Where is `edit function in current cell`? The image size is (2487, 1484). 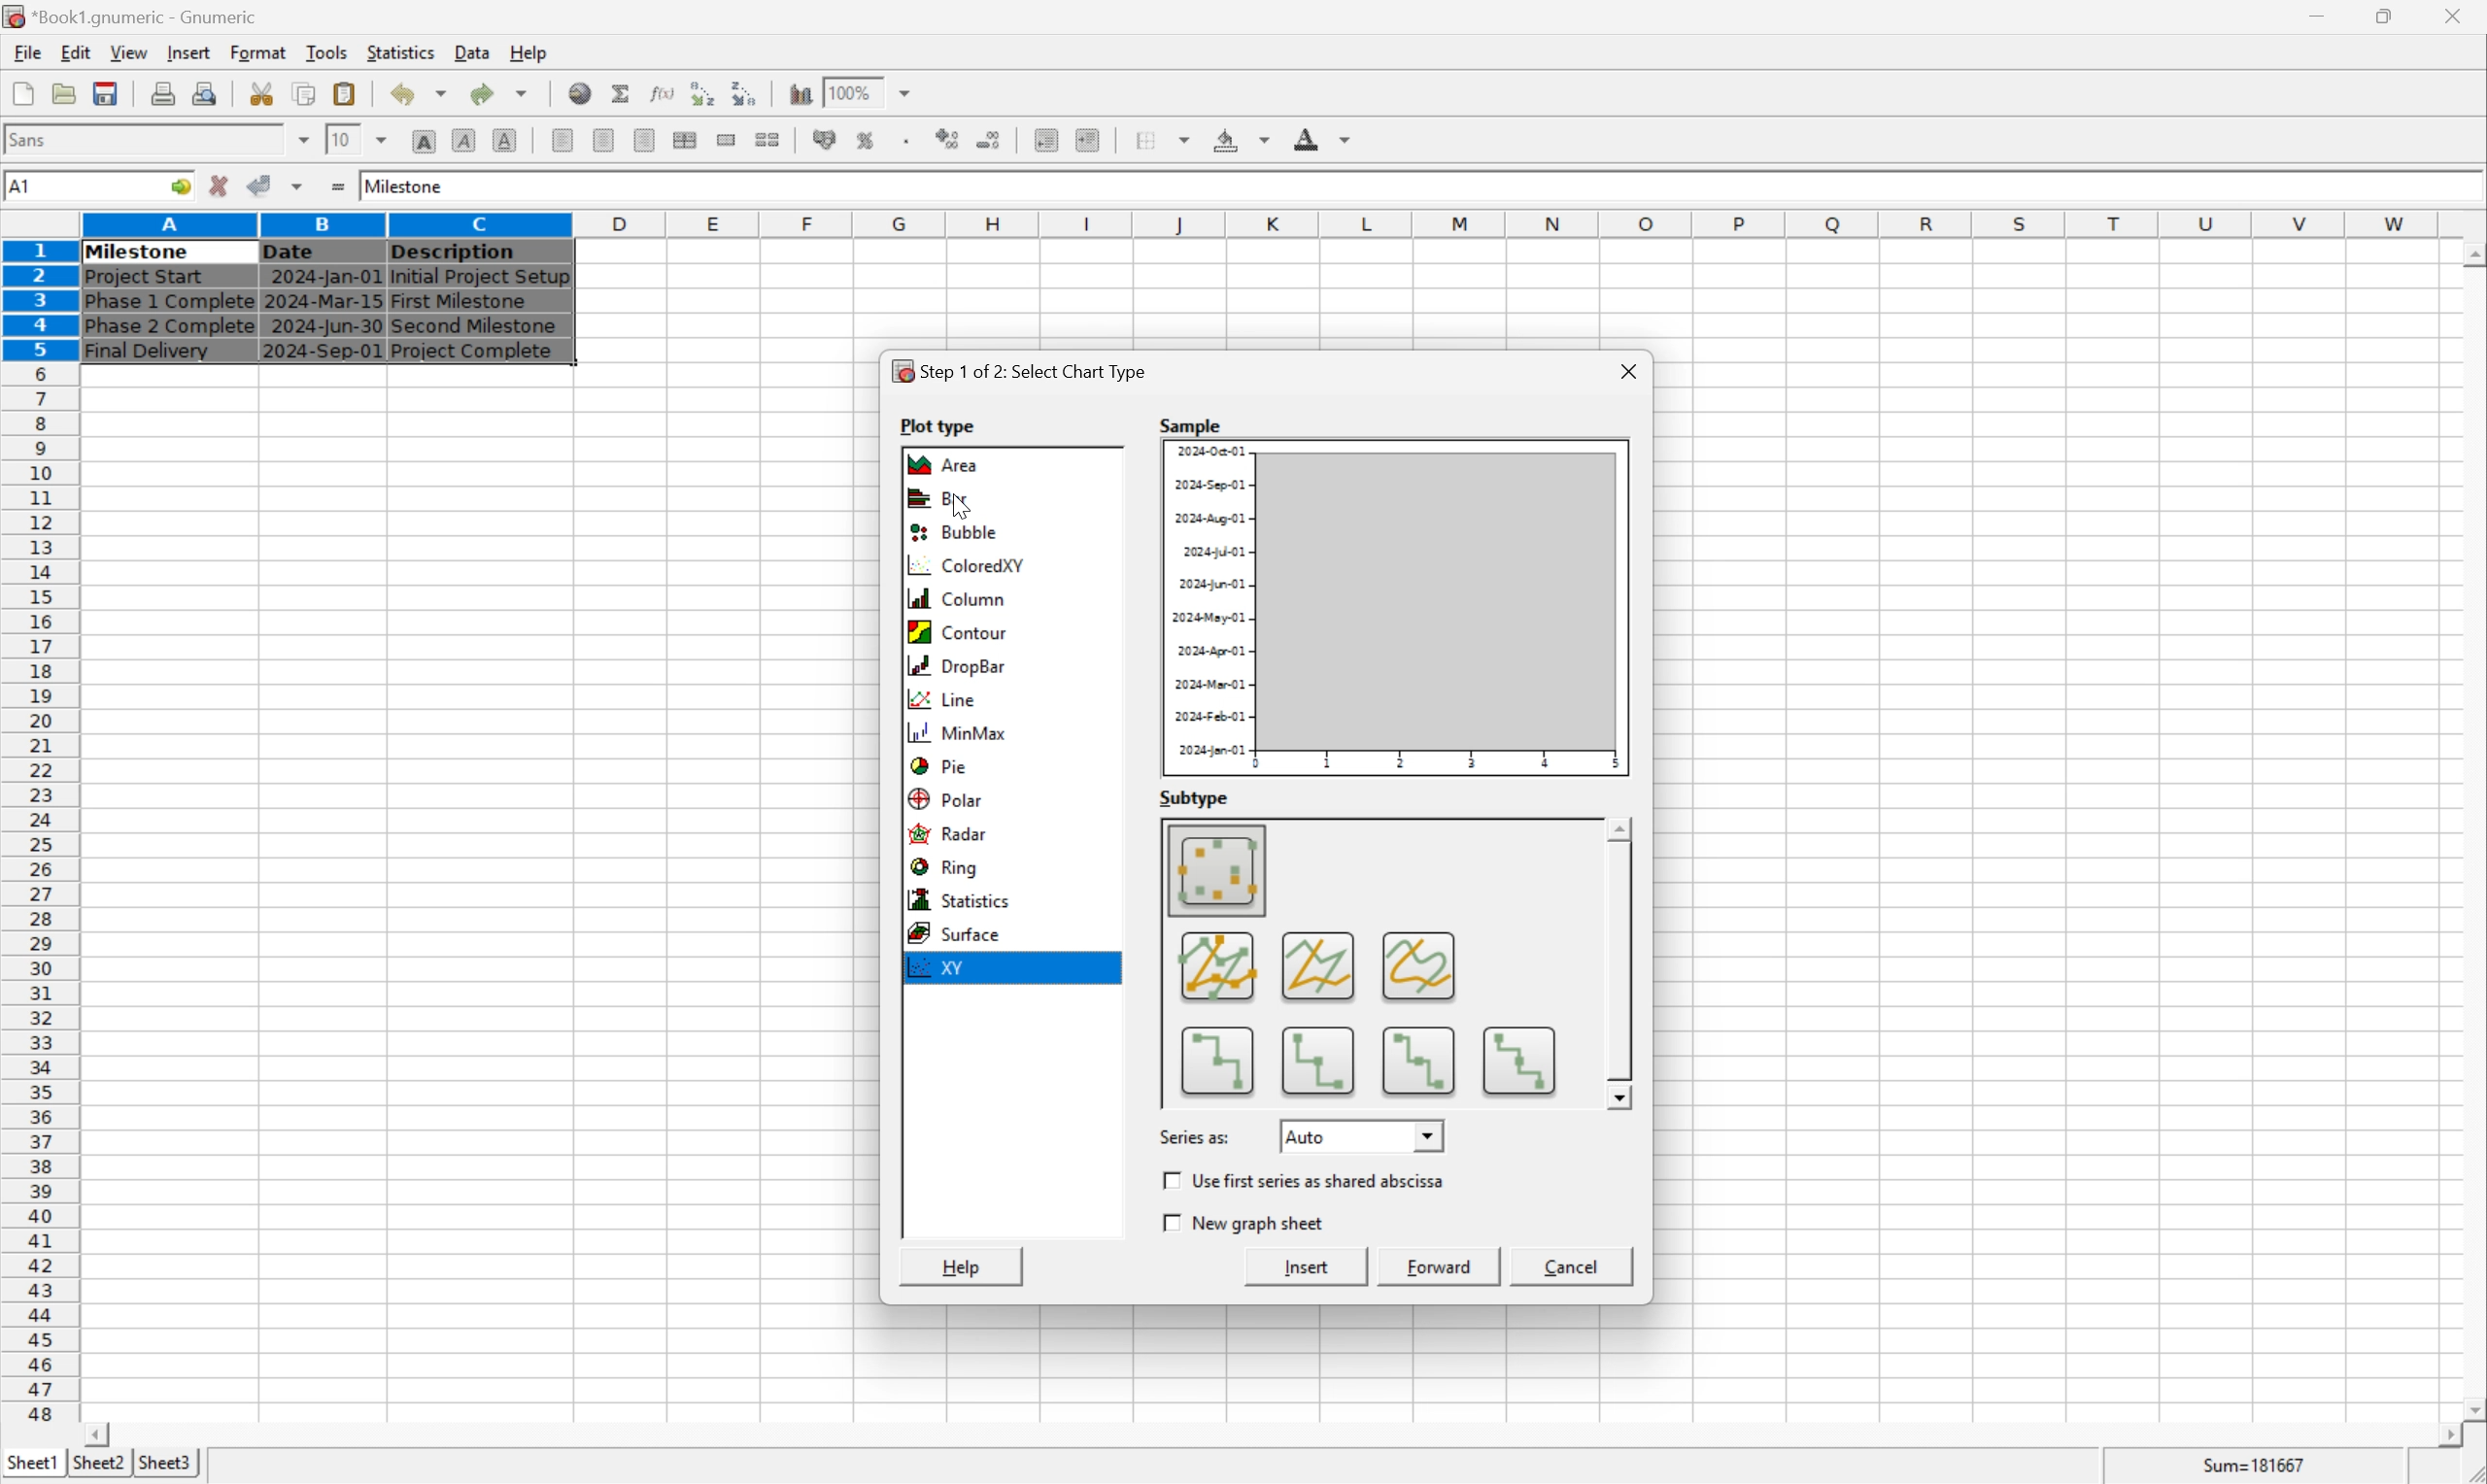
edit function in current cell is located at coordinates (661, 92).